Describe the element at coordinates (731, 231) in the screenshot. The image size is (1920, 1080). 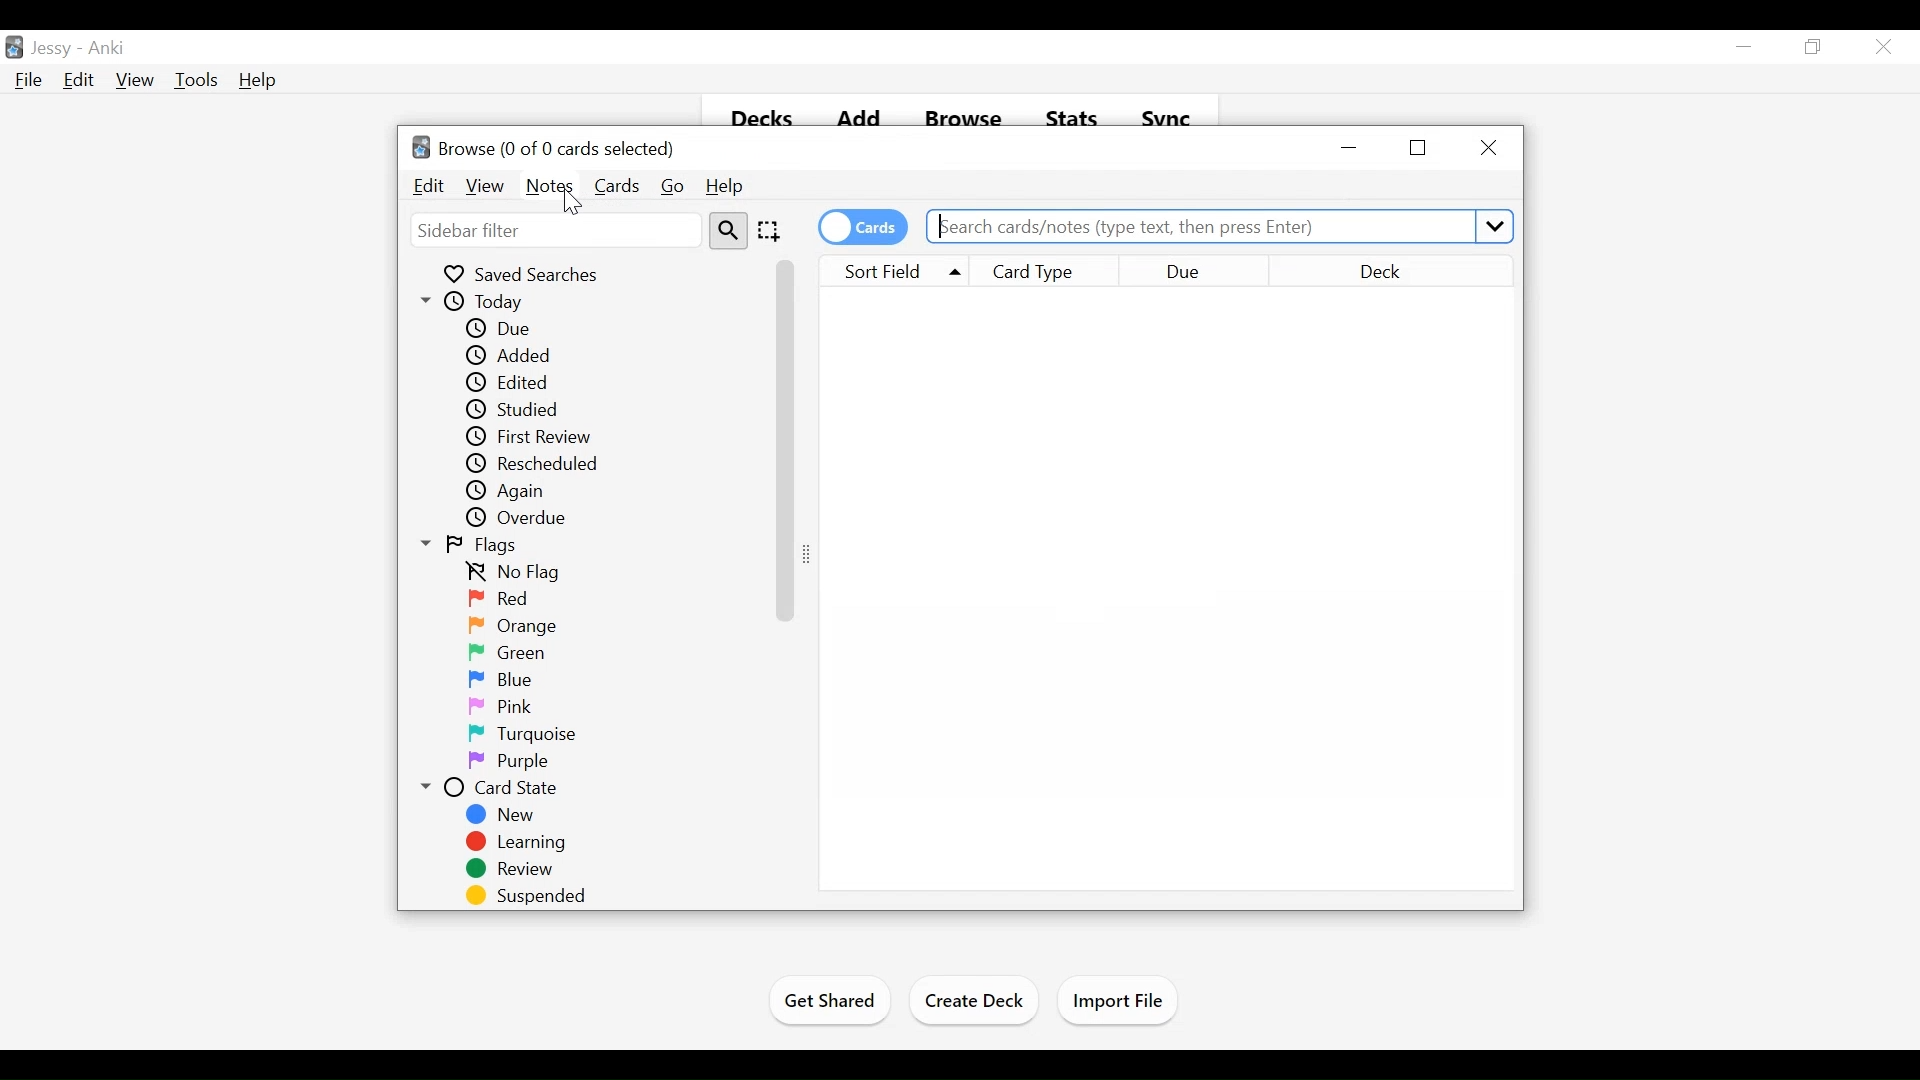
I see `Search Tool` at that location.